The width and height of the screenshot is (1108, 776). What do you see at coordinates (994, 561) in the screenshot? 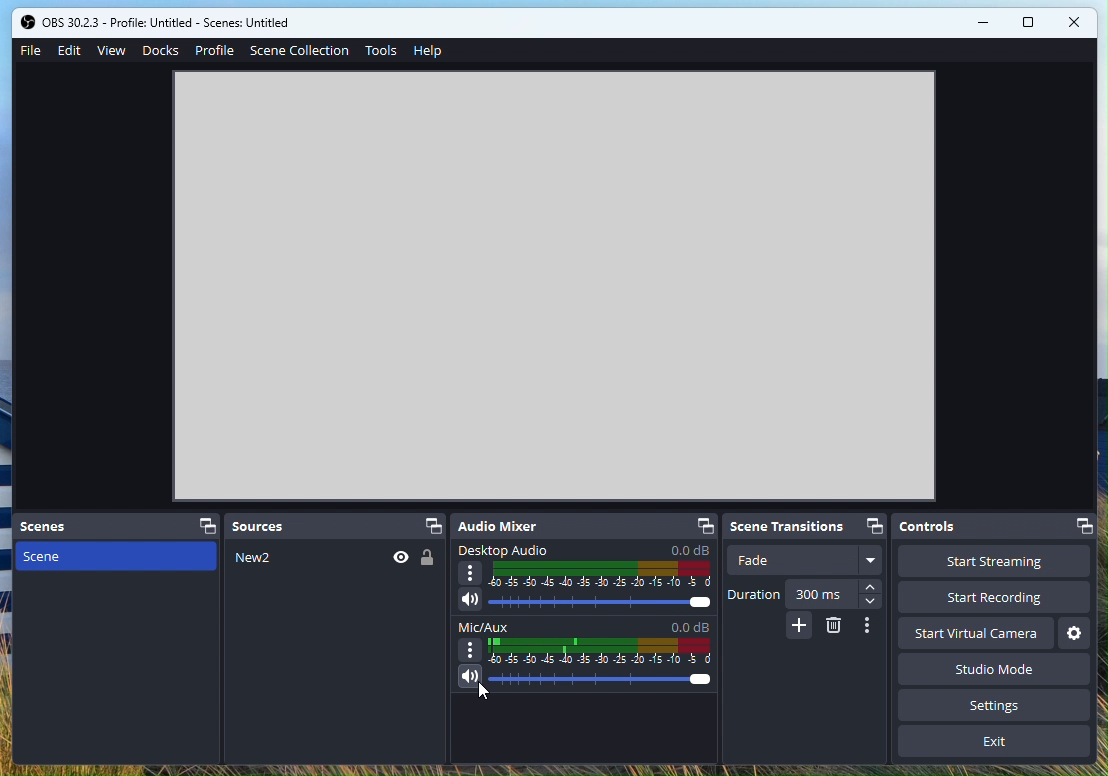
I see `Start streaming` at bounding box center [994, 561].